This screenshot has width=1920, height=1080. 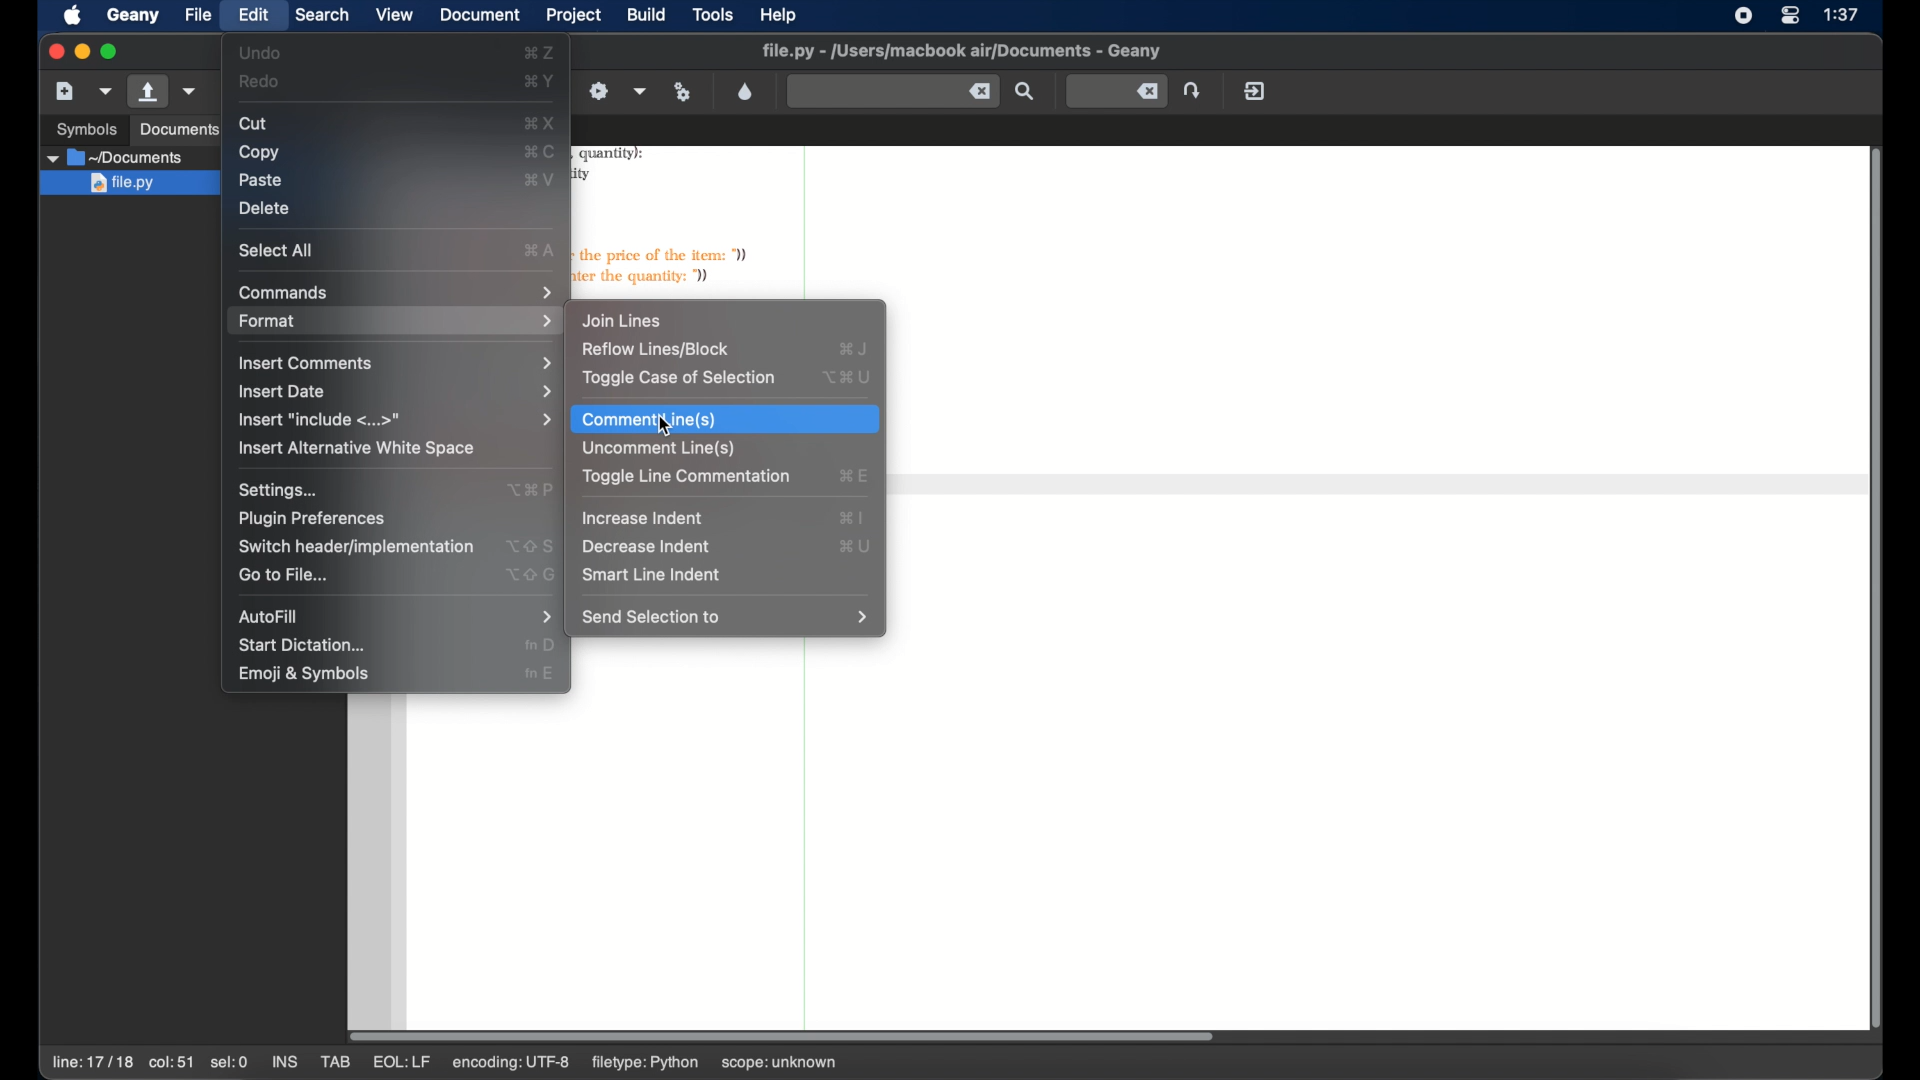 What do you see at coordinates (54, 52) in the screenshot?
I see `close` at bounding box center [54, 52].